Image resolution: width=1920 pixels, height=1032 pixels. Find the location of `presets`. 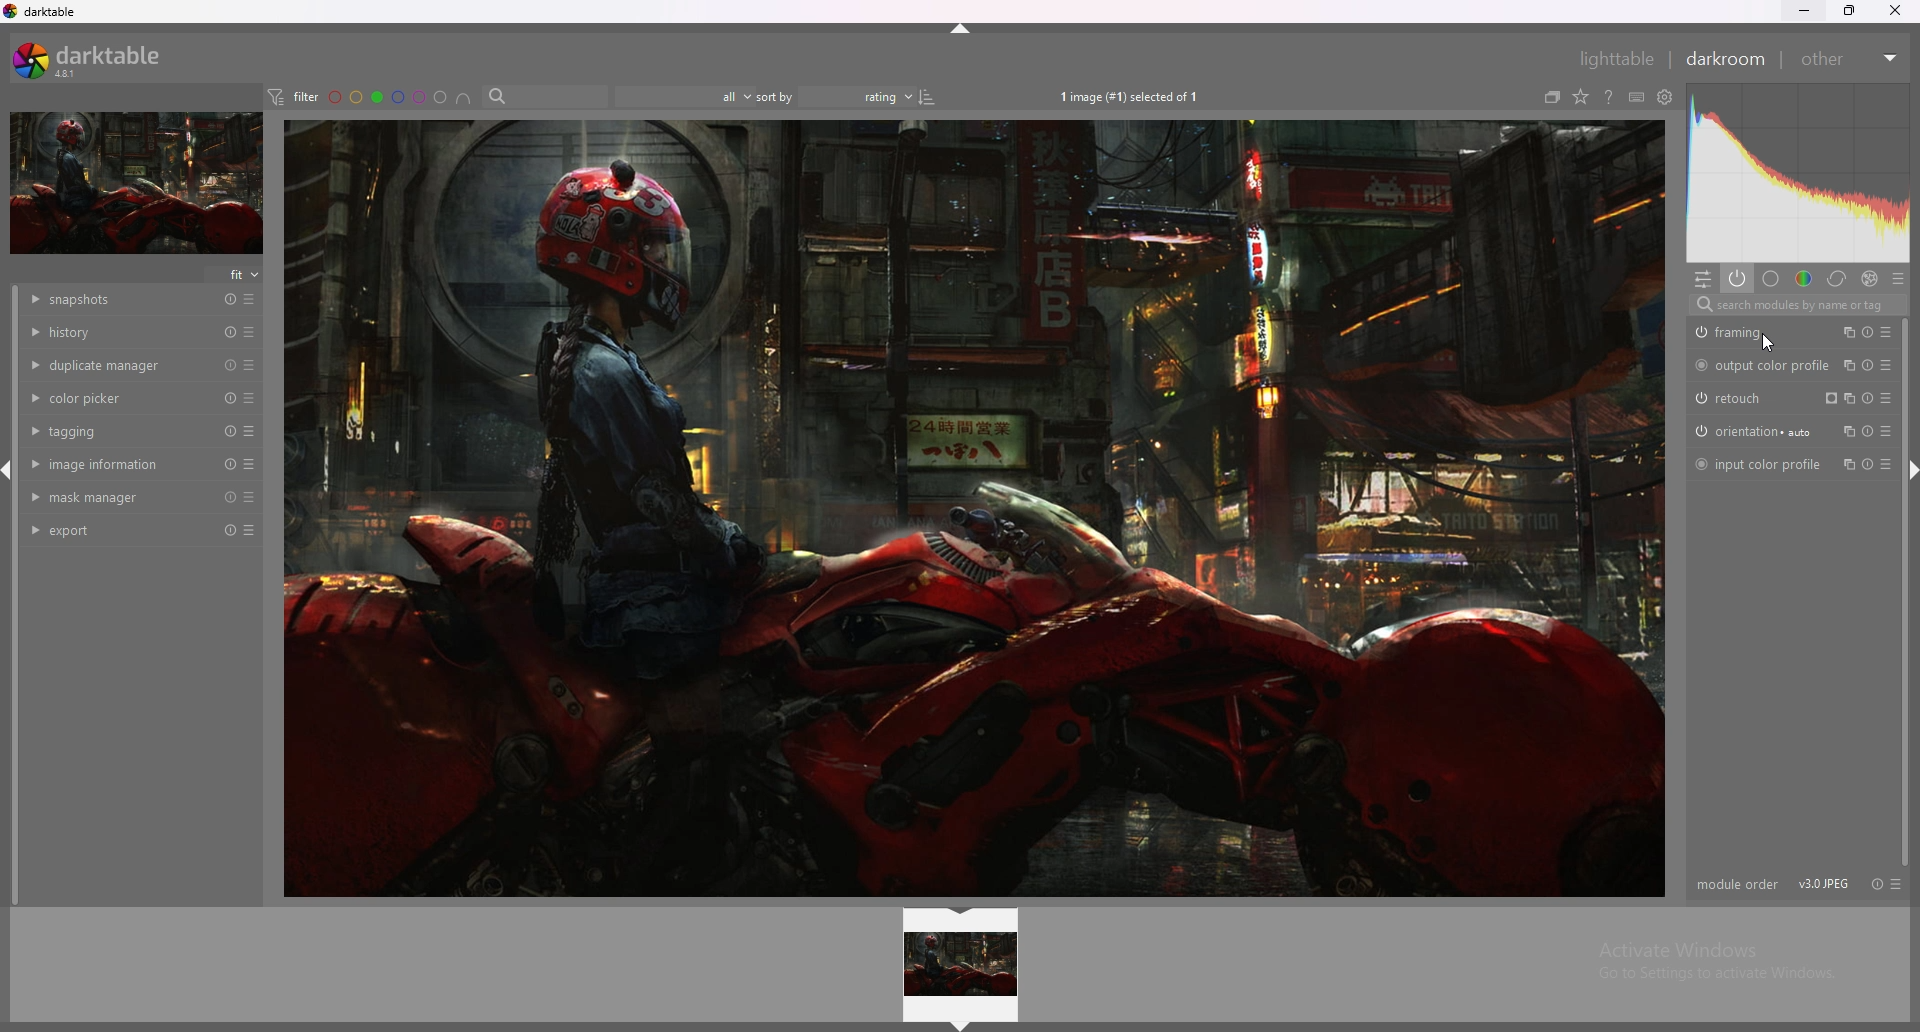

presets is located at coordinates (1896, 276).